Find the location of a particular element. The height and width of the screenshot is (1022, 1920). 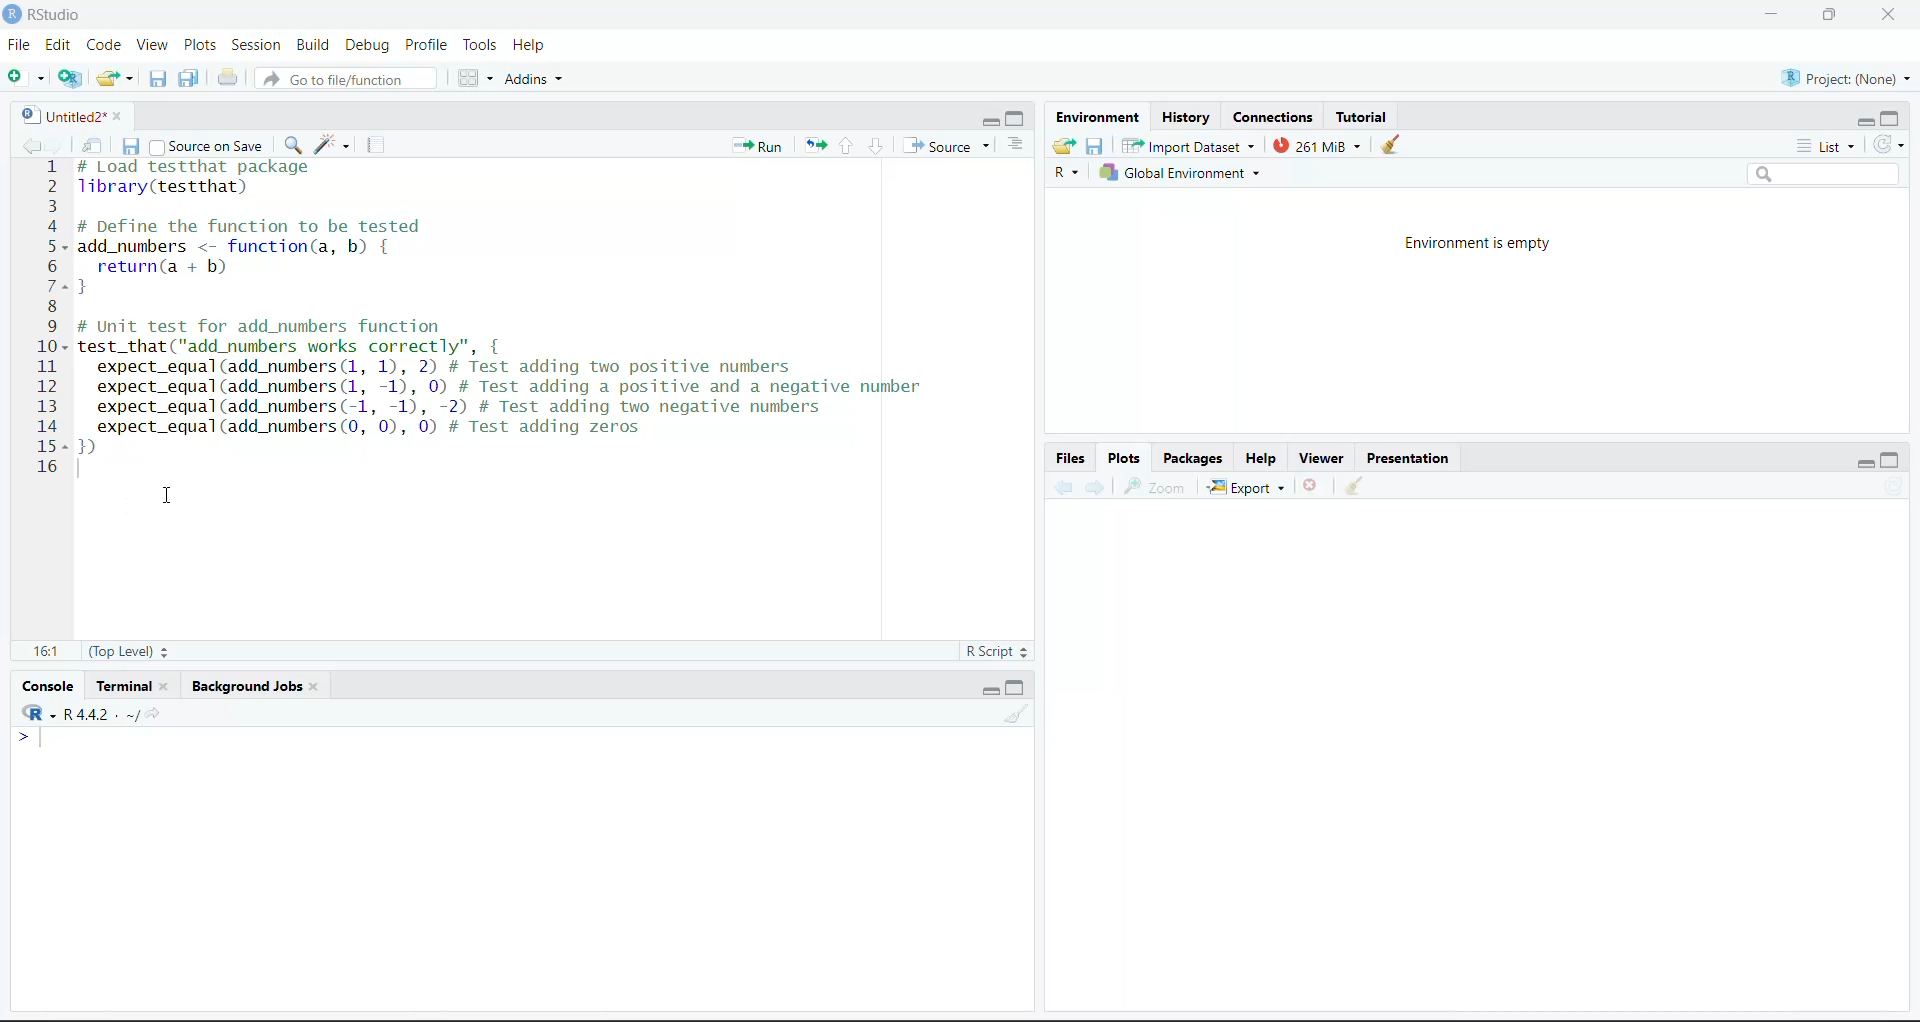

Save all the open documents is located at coordinates (190, 78).